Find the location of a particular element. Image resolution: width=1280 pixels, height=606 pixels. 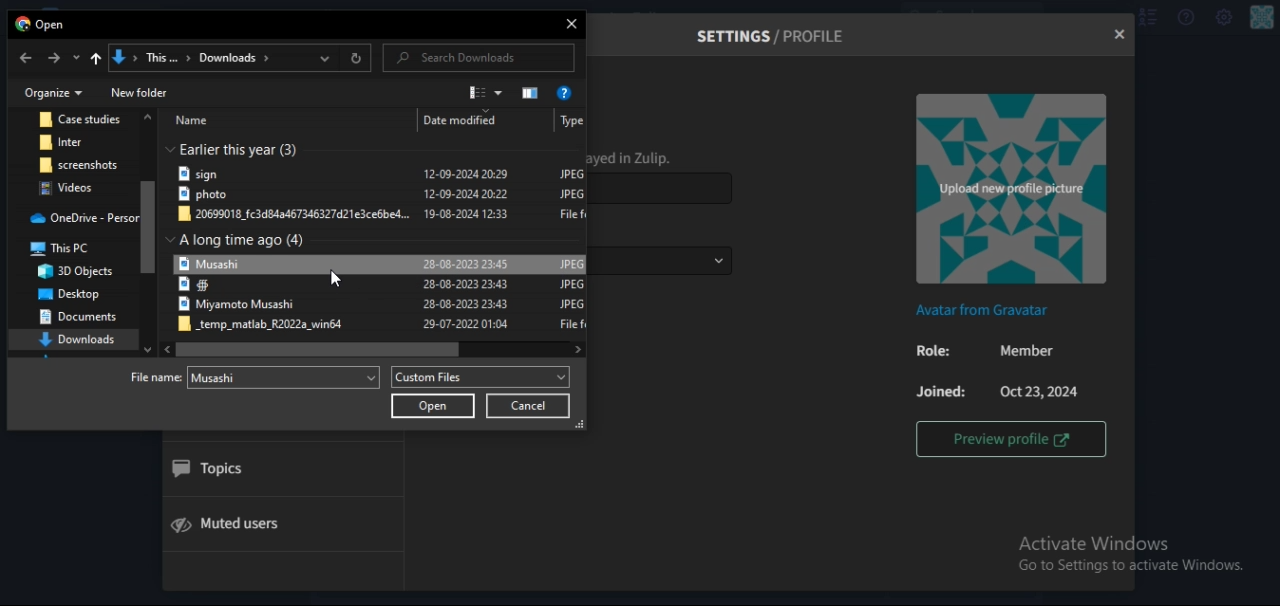

organize is located at coordinates (55, 92).